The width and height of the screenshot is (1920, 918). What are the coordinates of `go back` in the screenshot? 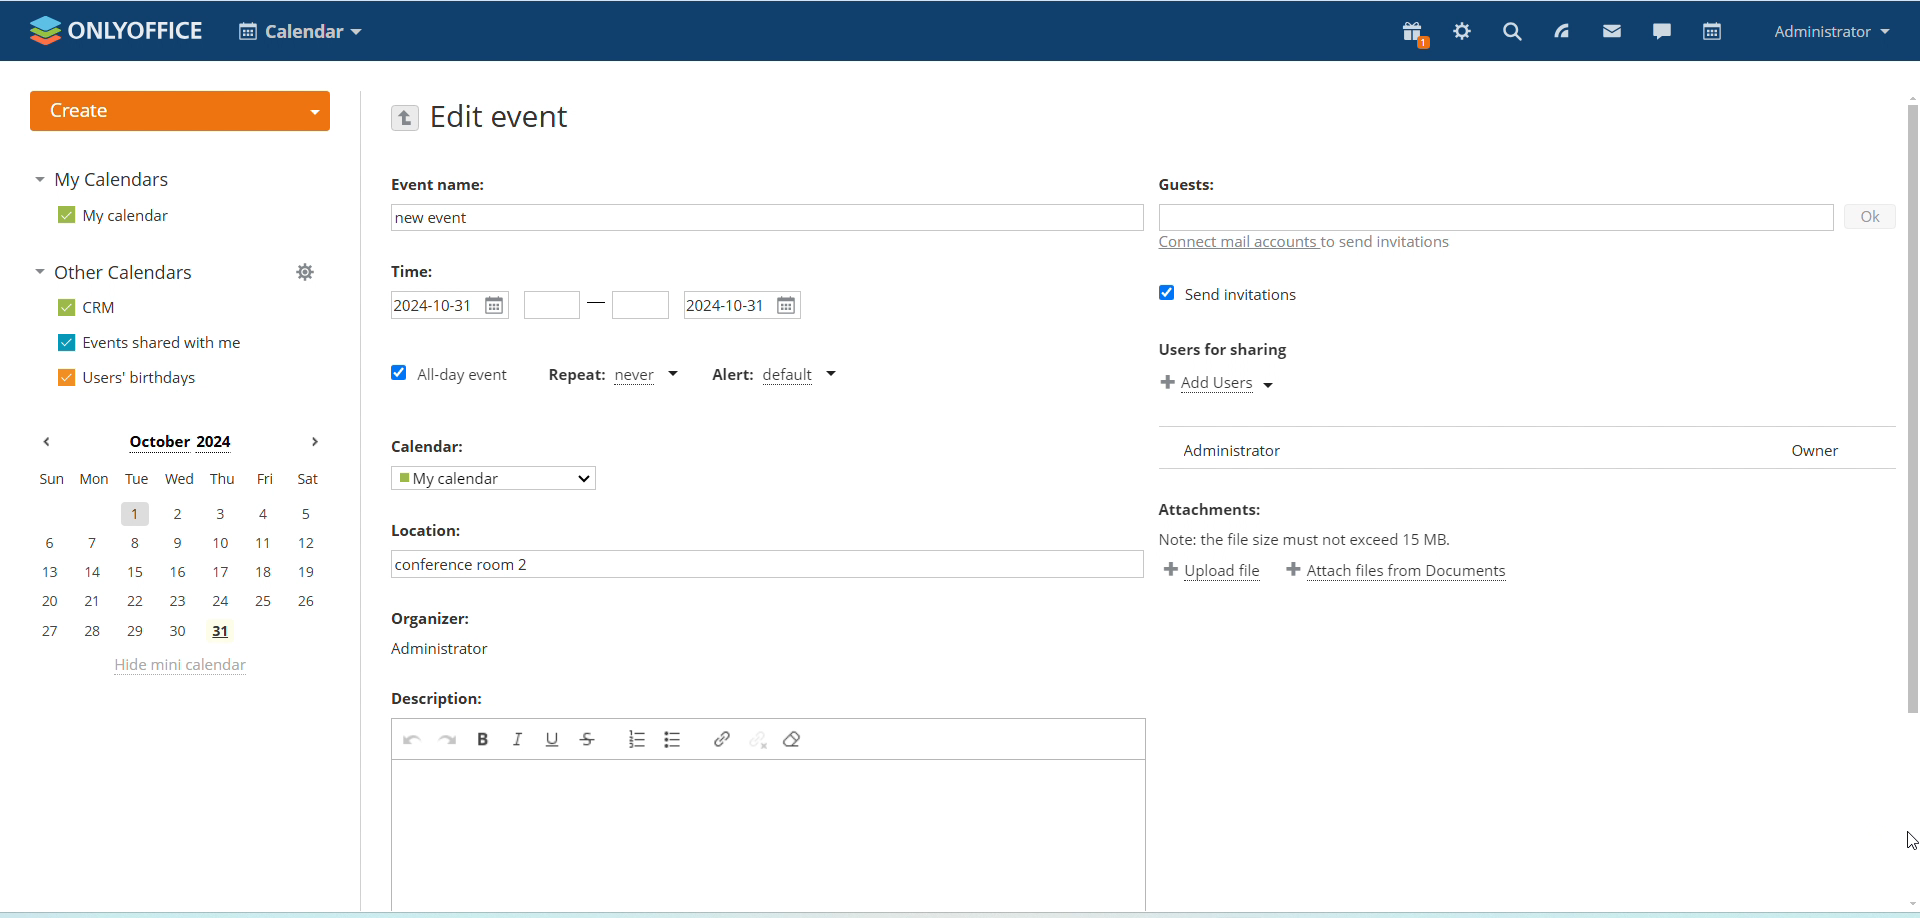 It's located at (405, 119).